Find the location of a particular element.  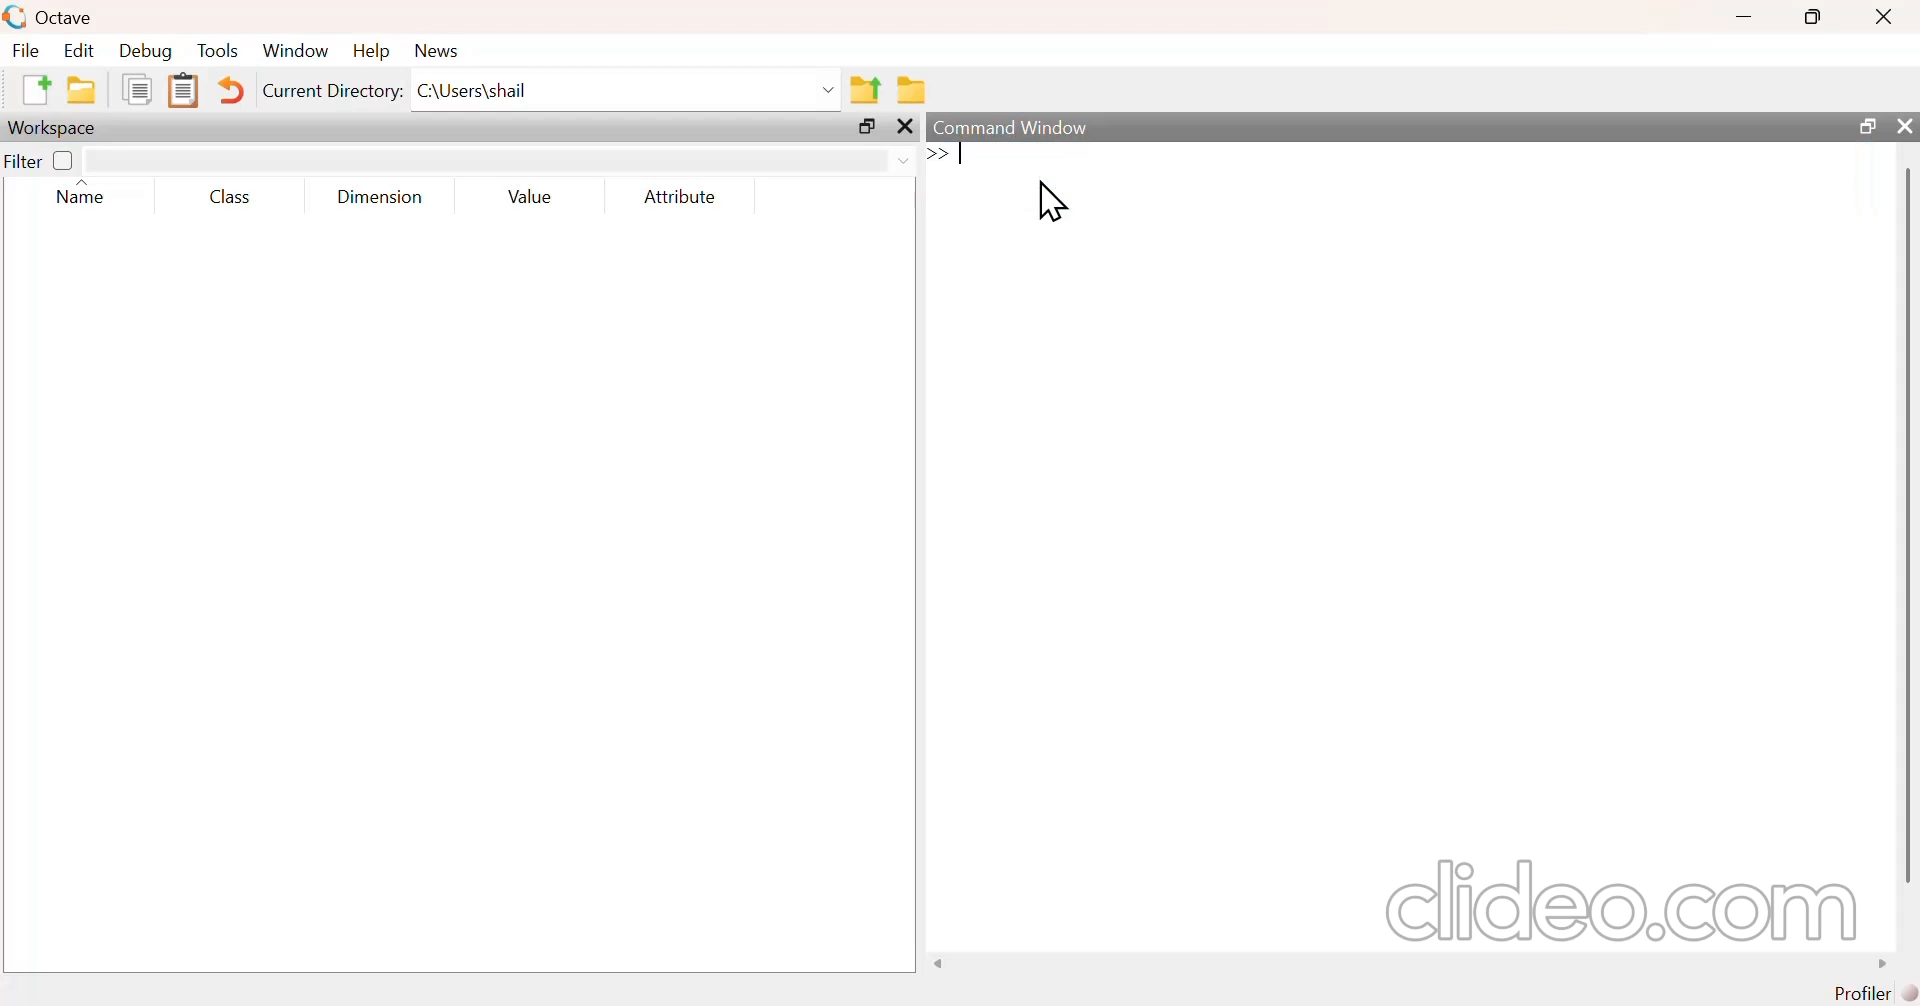

close is located at coordinates (904, 126).